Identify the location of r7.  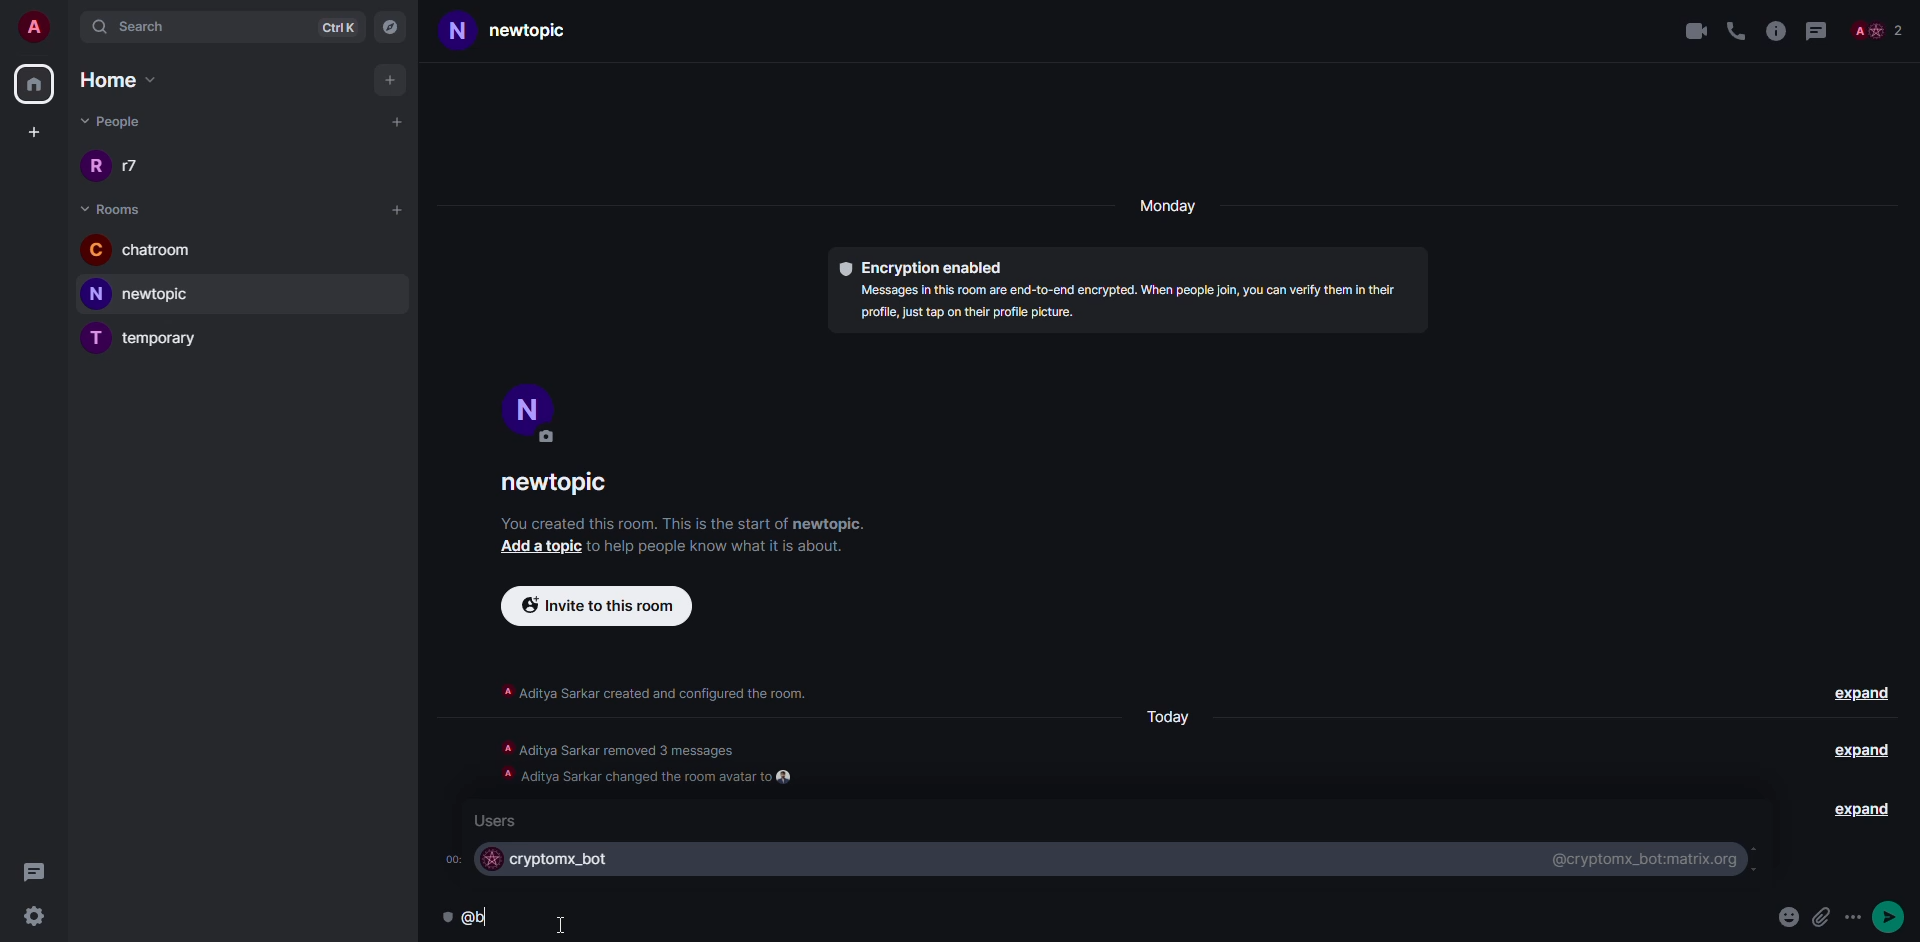
(121, 168).